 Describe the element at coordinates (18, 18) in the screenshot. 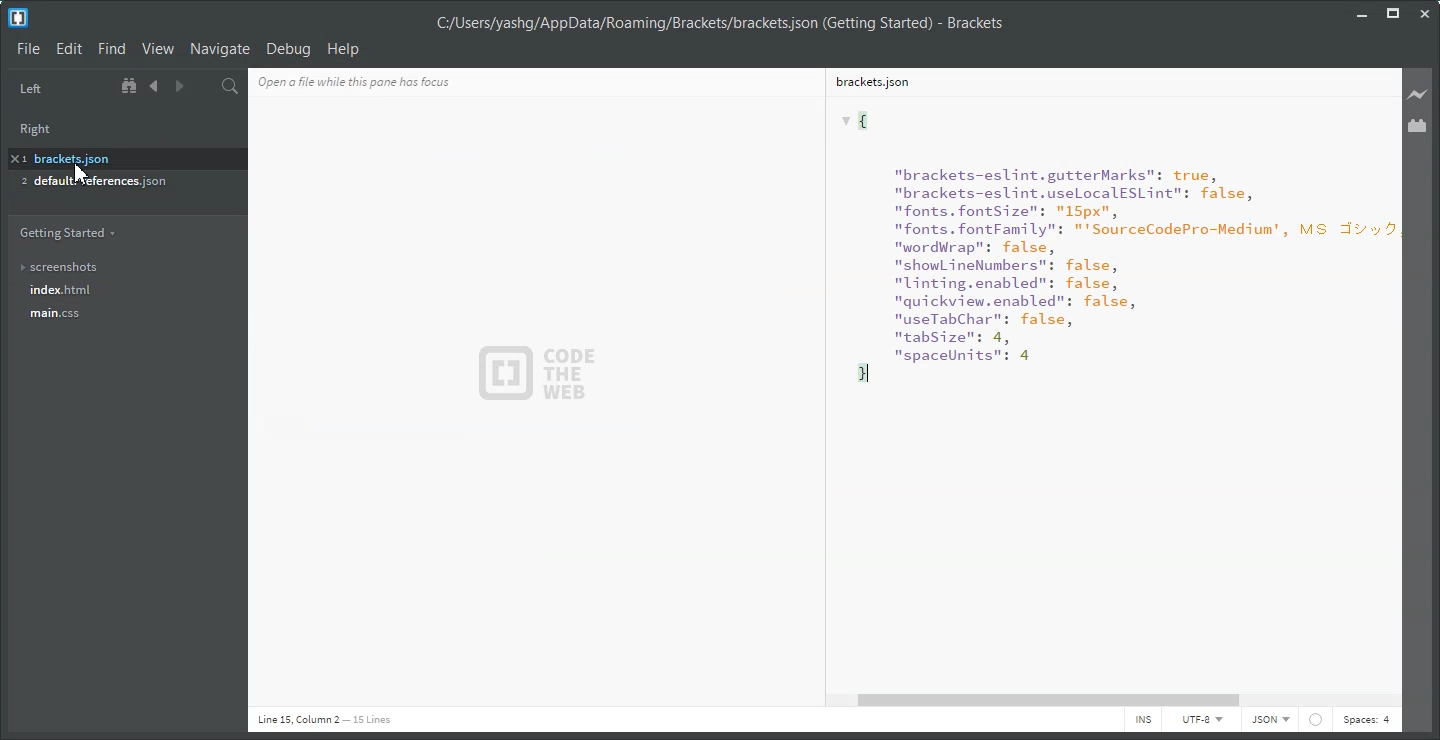

I see `Logo` at that location.